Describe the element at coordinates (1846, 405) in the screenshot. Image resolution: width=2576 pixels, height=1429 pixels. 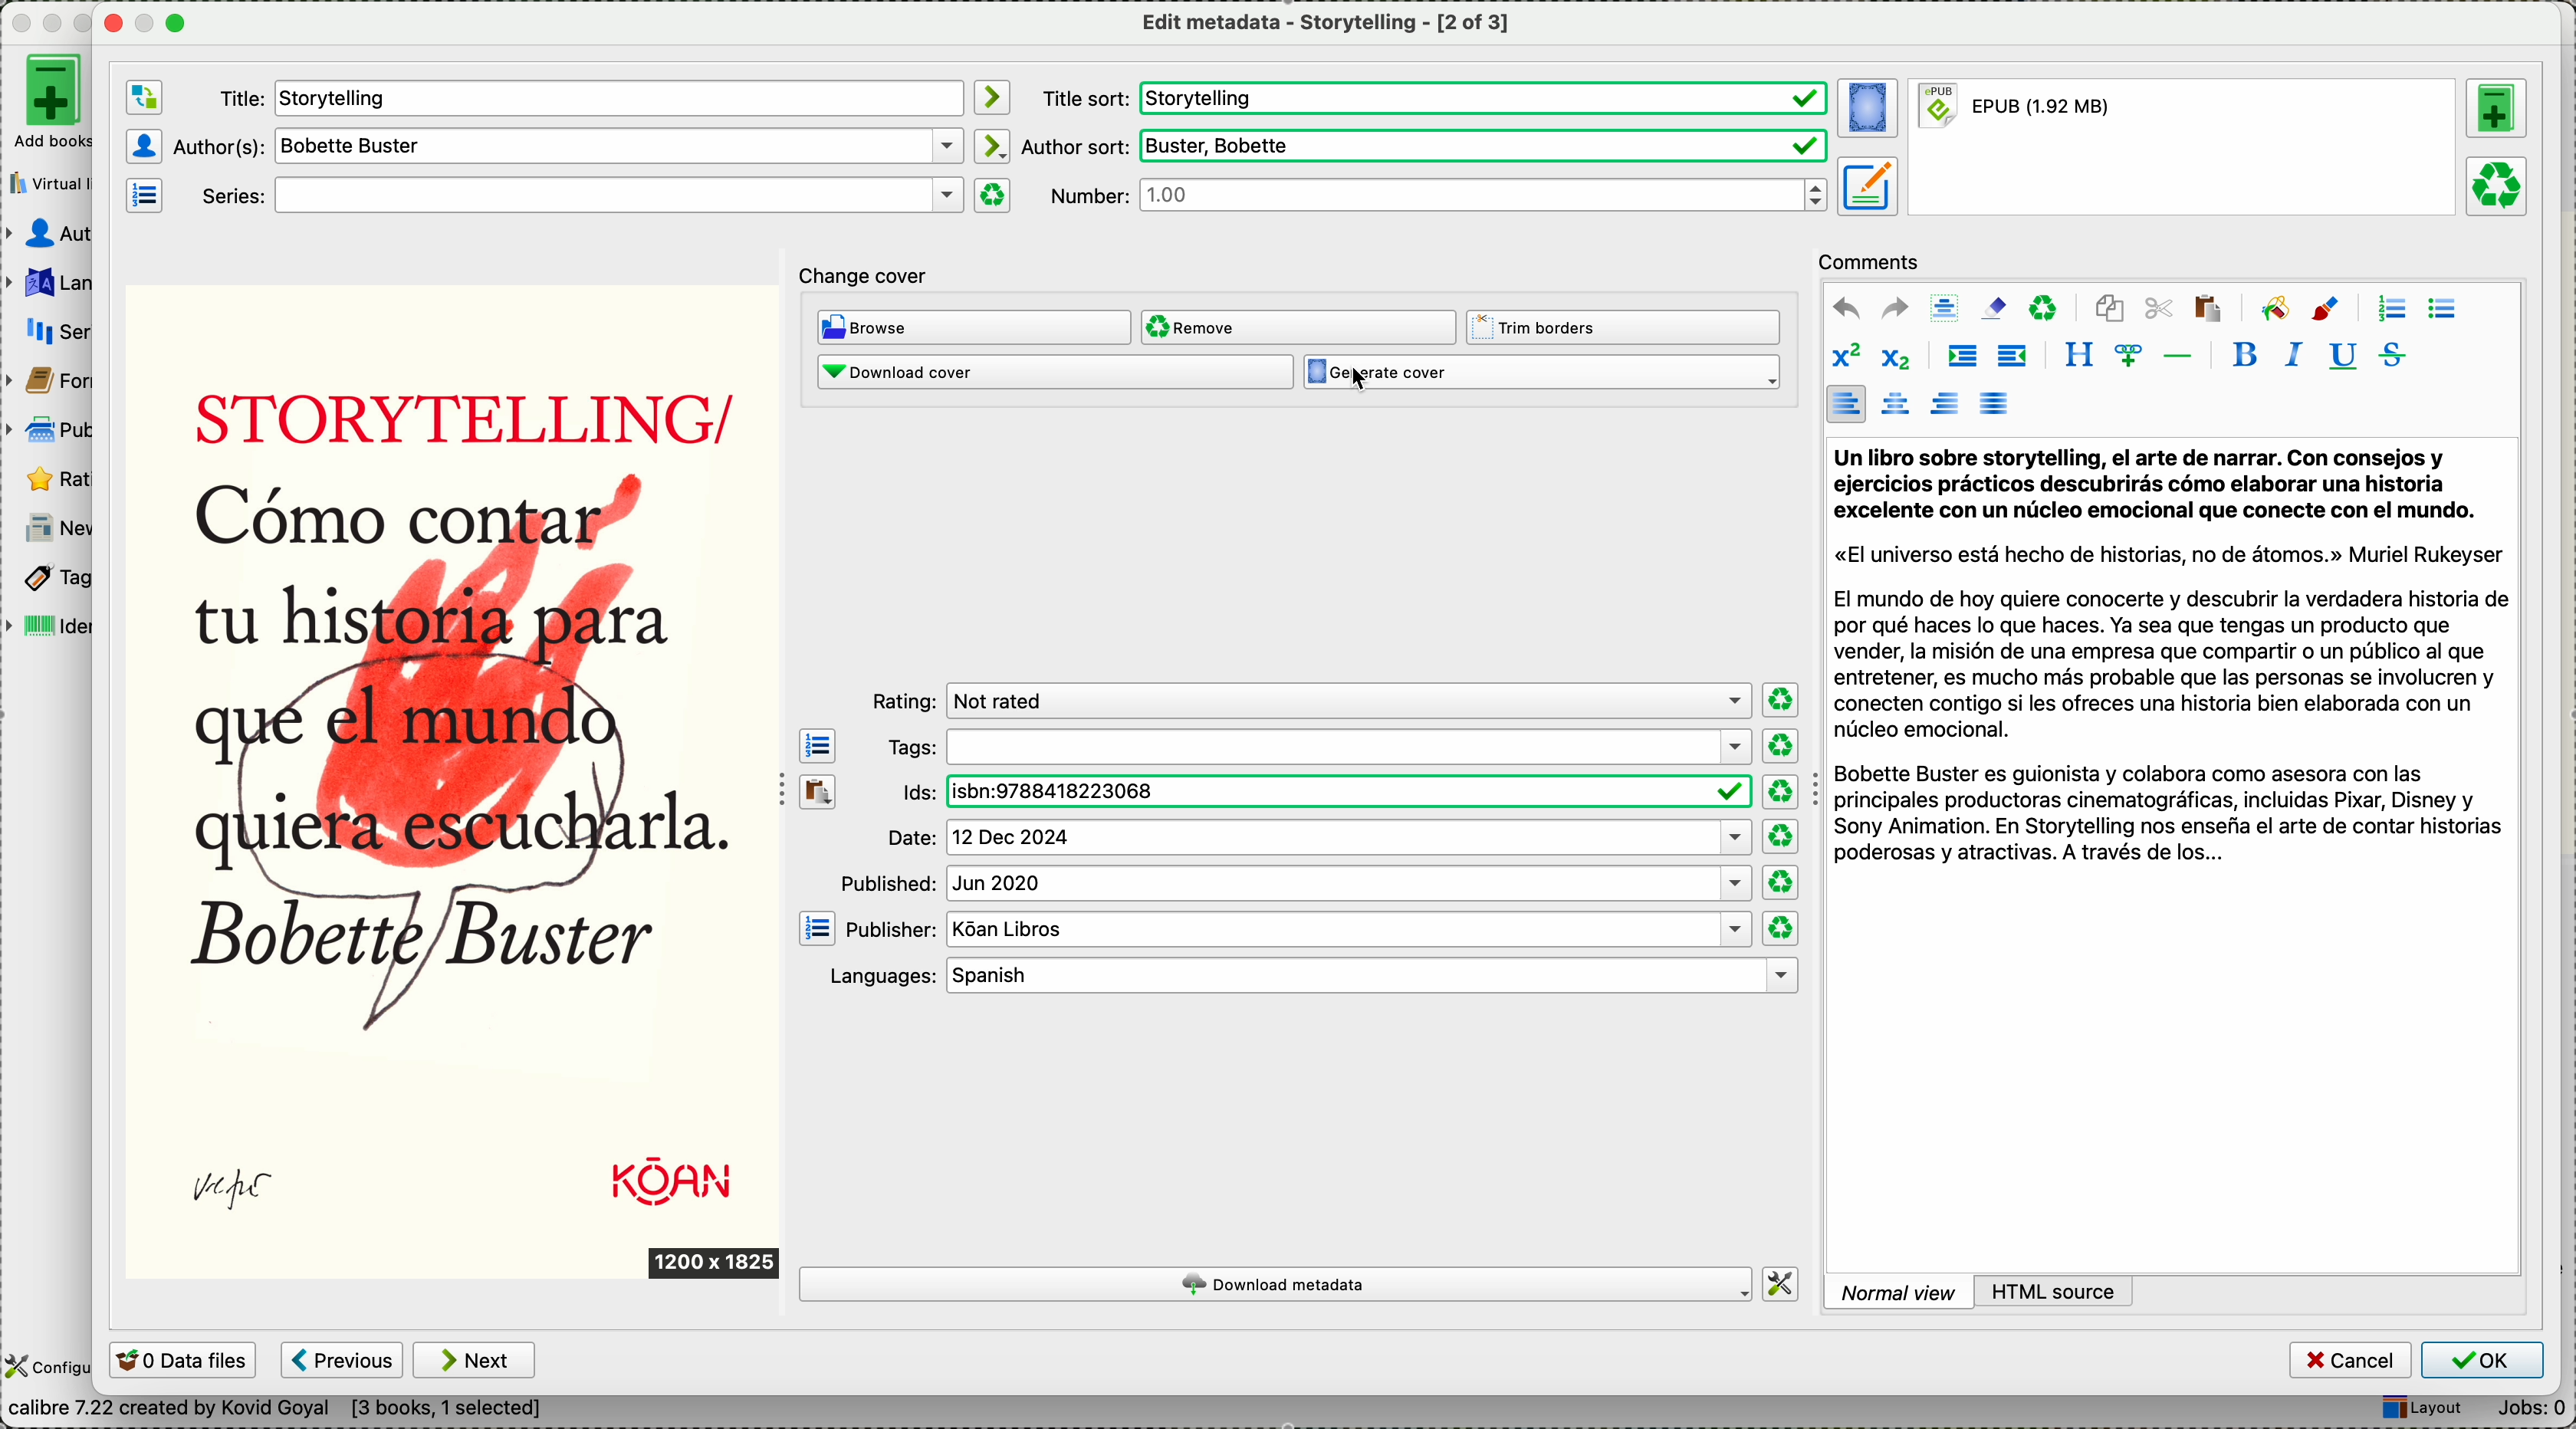
I see `align left` at that location.